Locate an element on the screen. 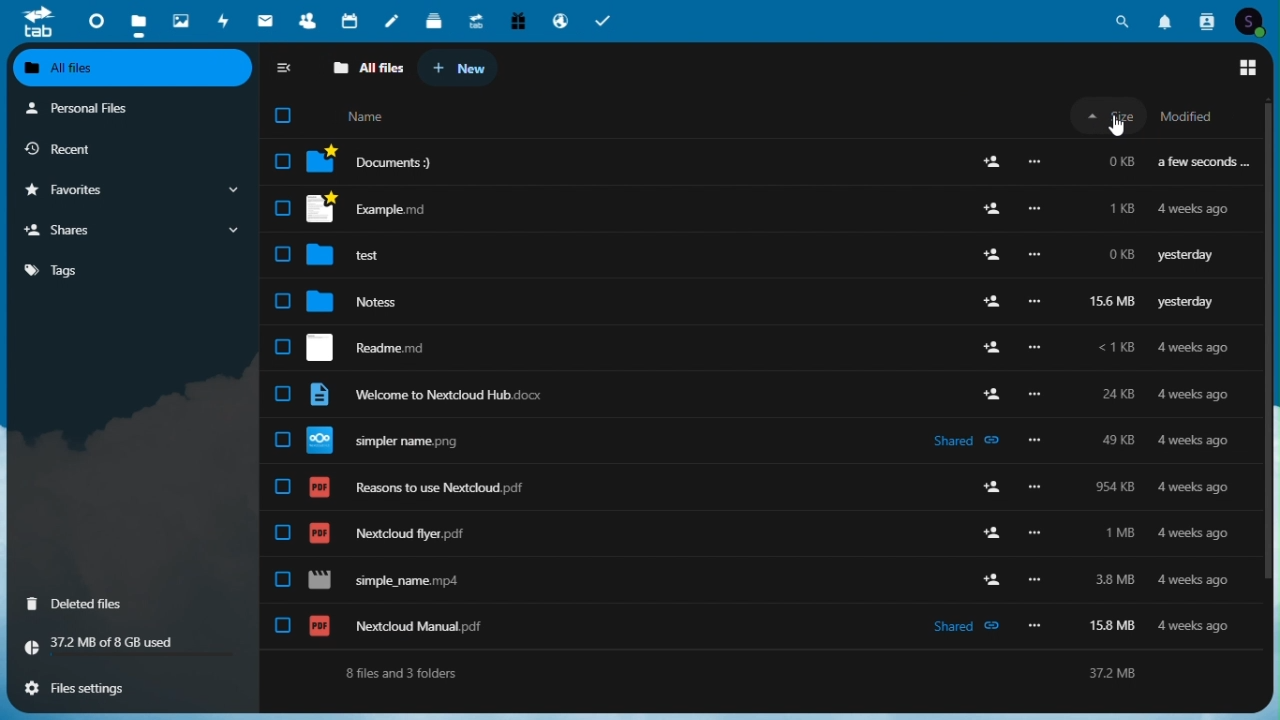 This screenshot has height=720, width=1280. Free trial is located at coordinates (519, 17).